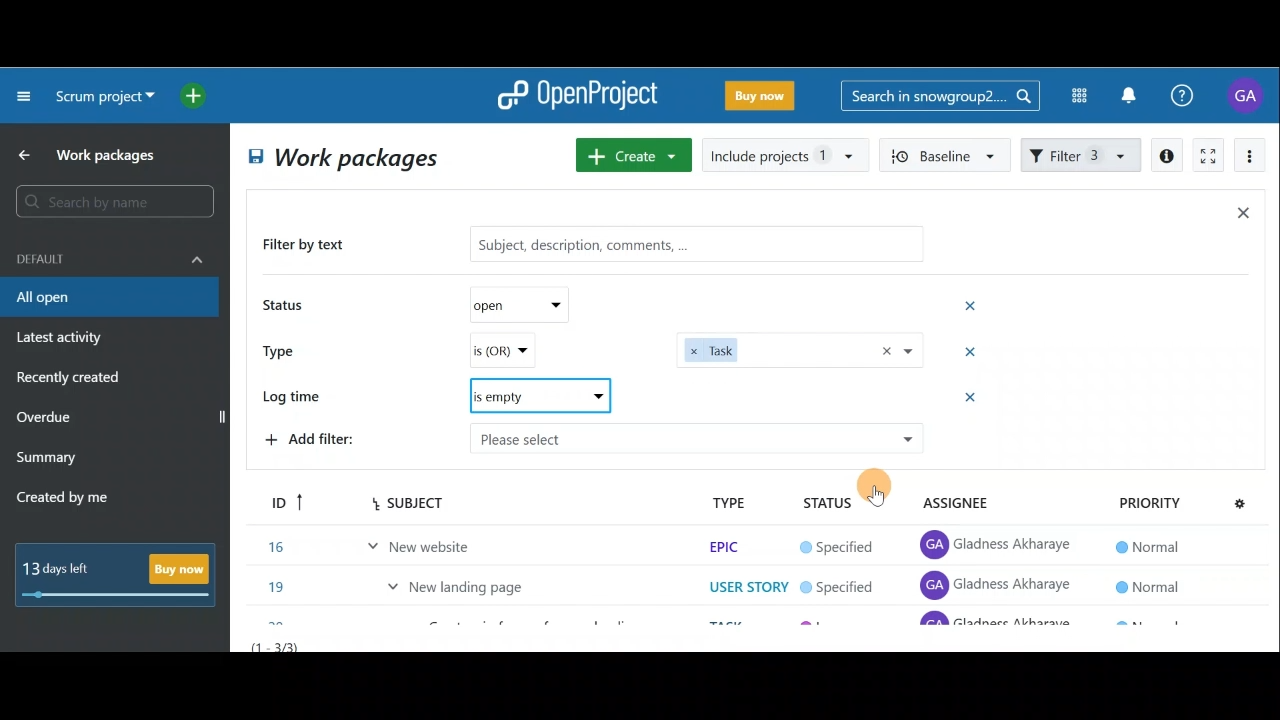  Describe the element at coordinates (383, 497) in the screenshot. I see `Item 14` at that location.